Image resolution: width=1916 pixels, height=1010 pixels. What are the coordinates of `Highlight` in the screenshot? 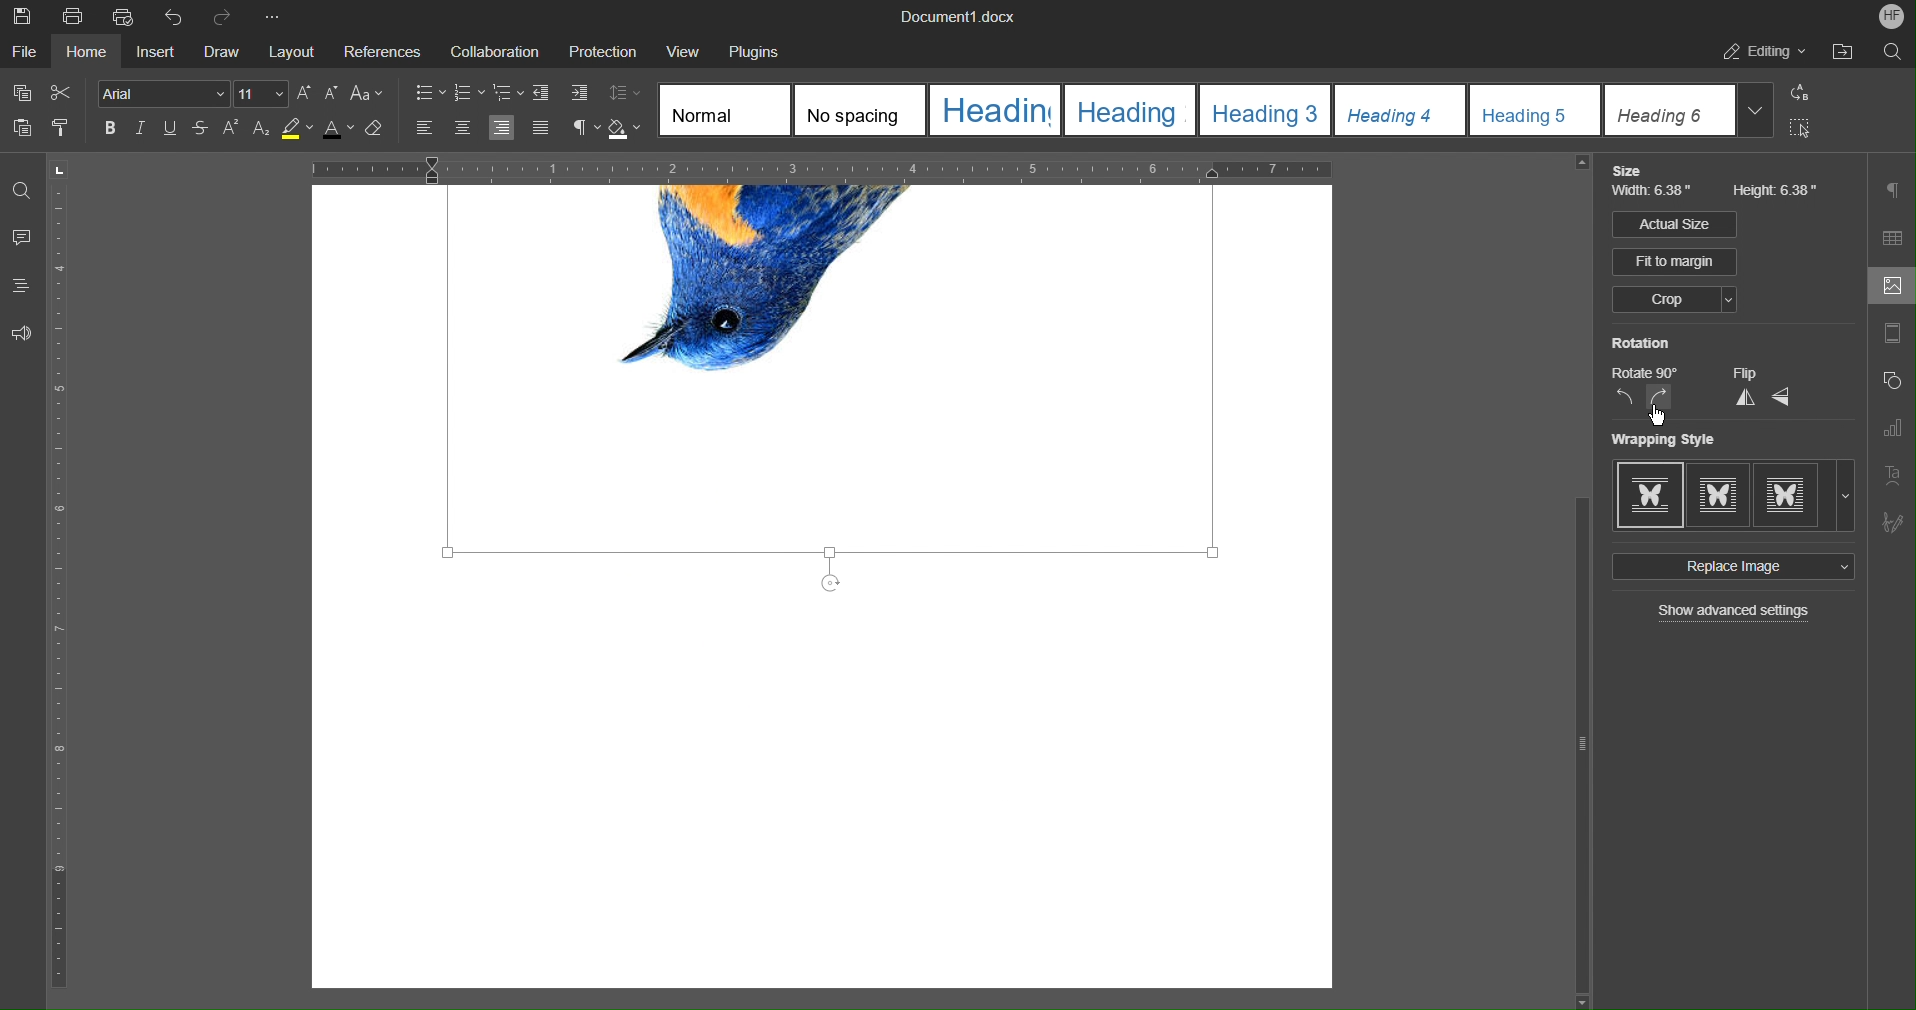 It's located at (297, 131).